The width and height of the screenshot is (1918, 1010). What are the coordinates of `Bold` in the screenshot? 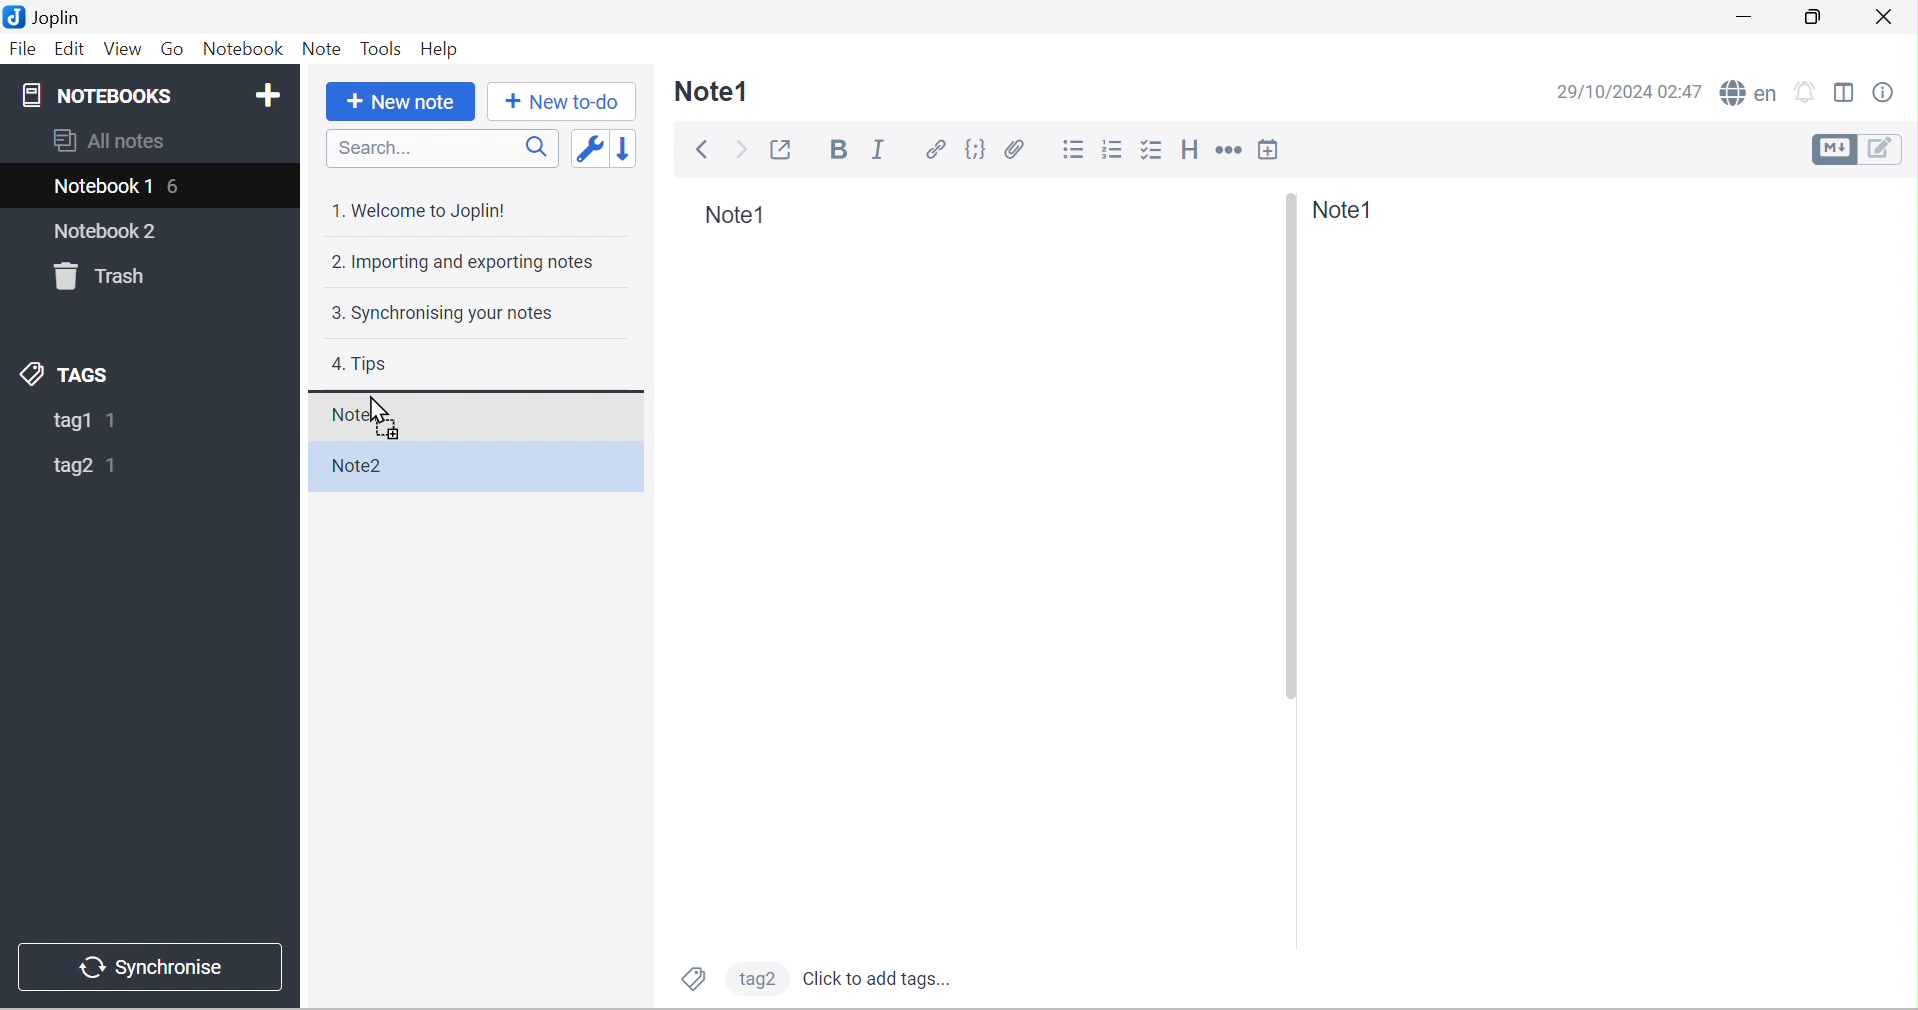 It's located at (836, 151).